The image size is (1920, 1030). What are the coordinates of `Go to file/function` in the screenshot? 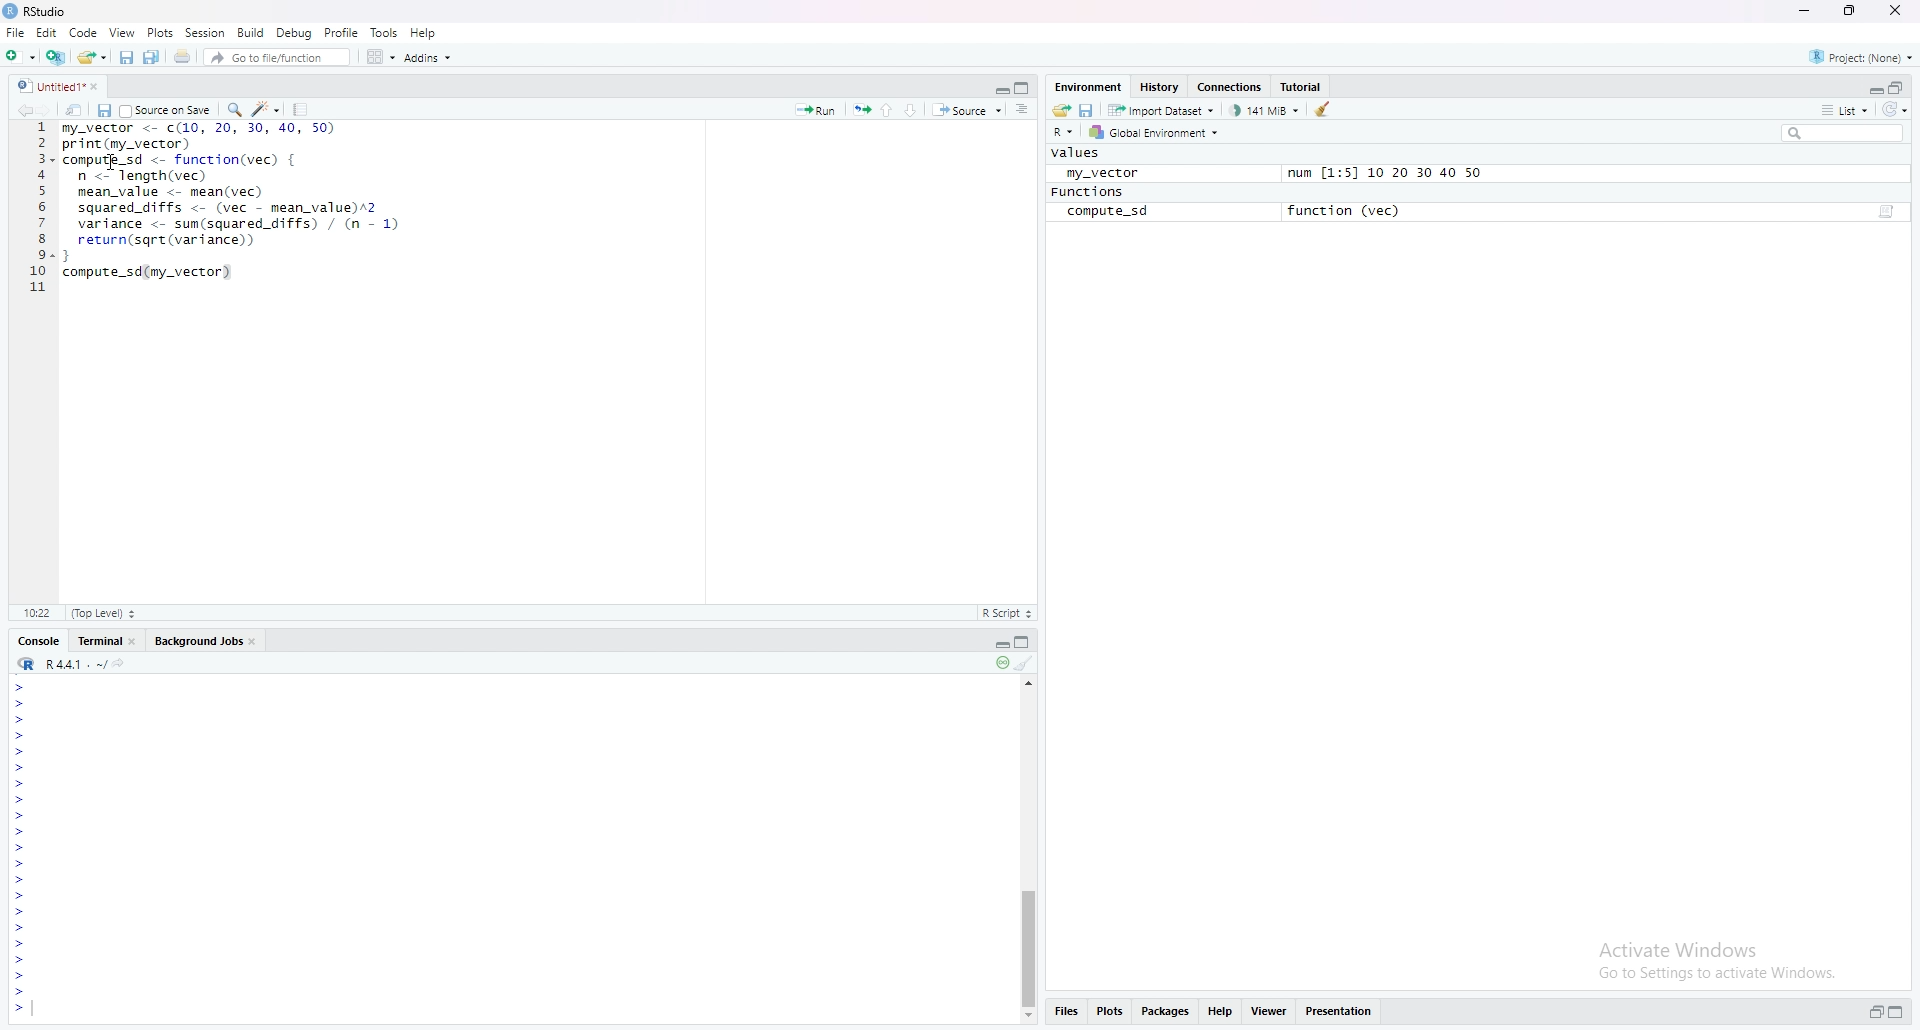 It's located at (275, 56).